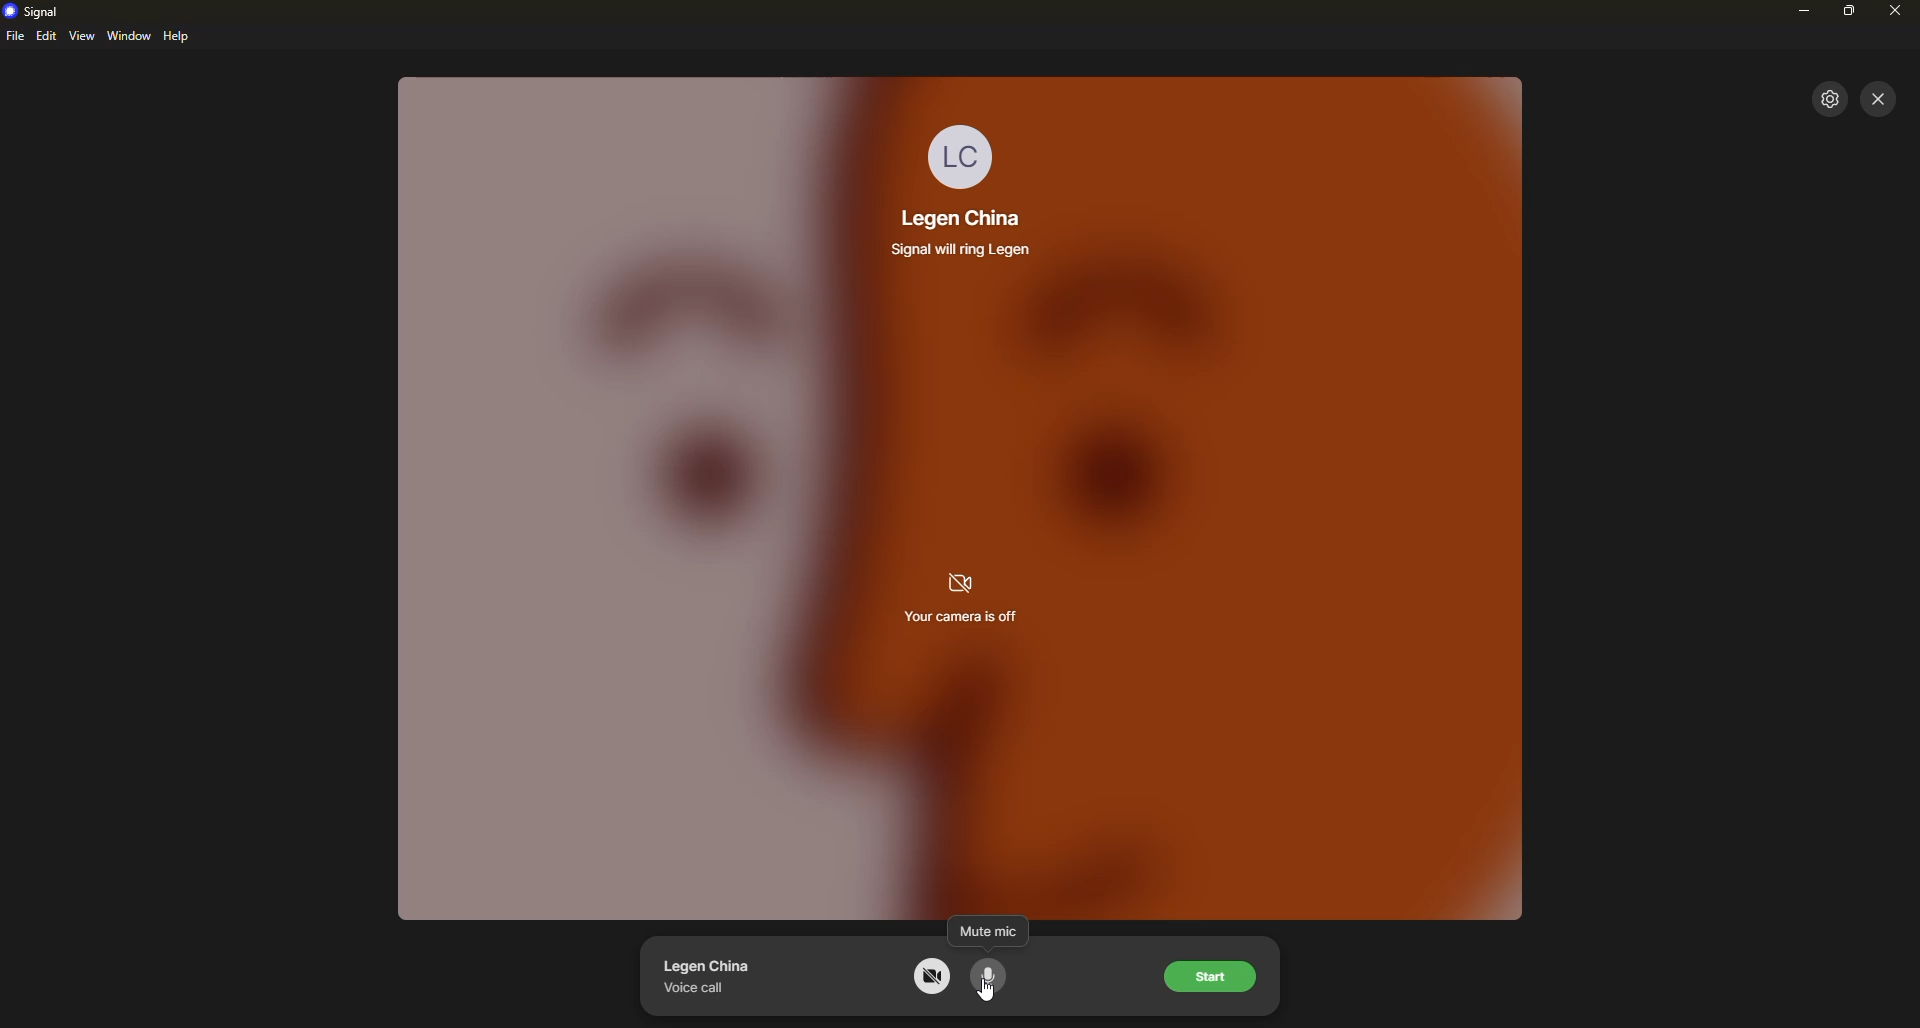 The width and height of the screenshot is (1920, 1028). Describe the element at coordinates (958, 218) in the screenshot. I see `contact` at that location.